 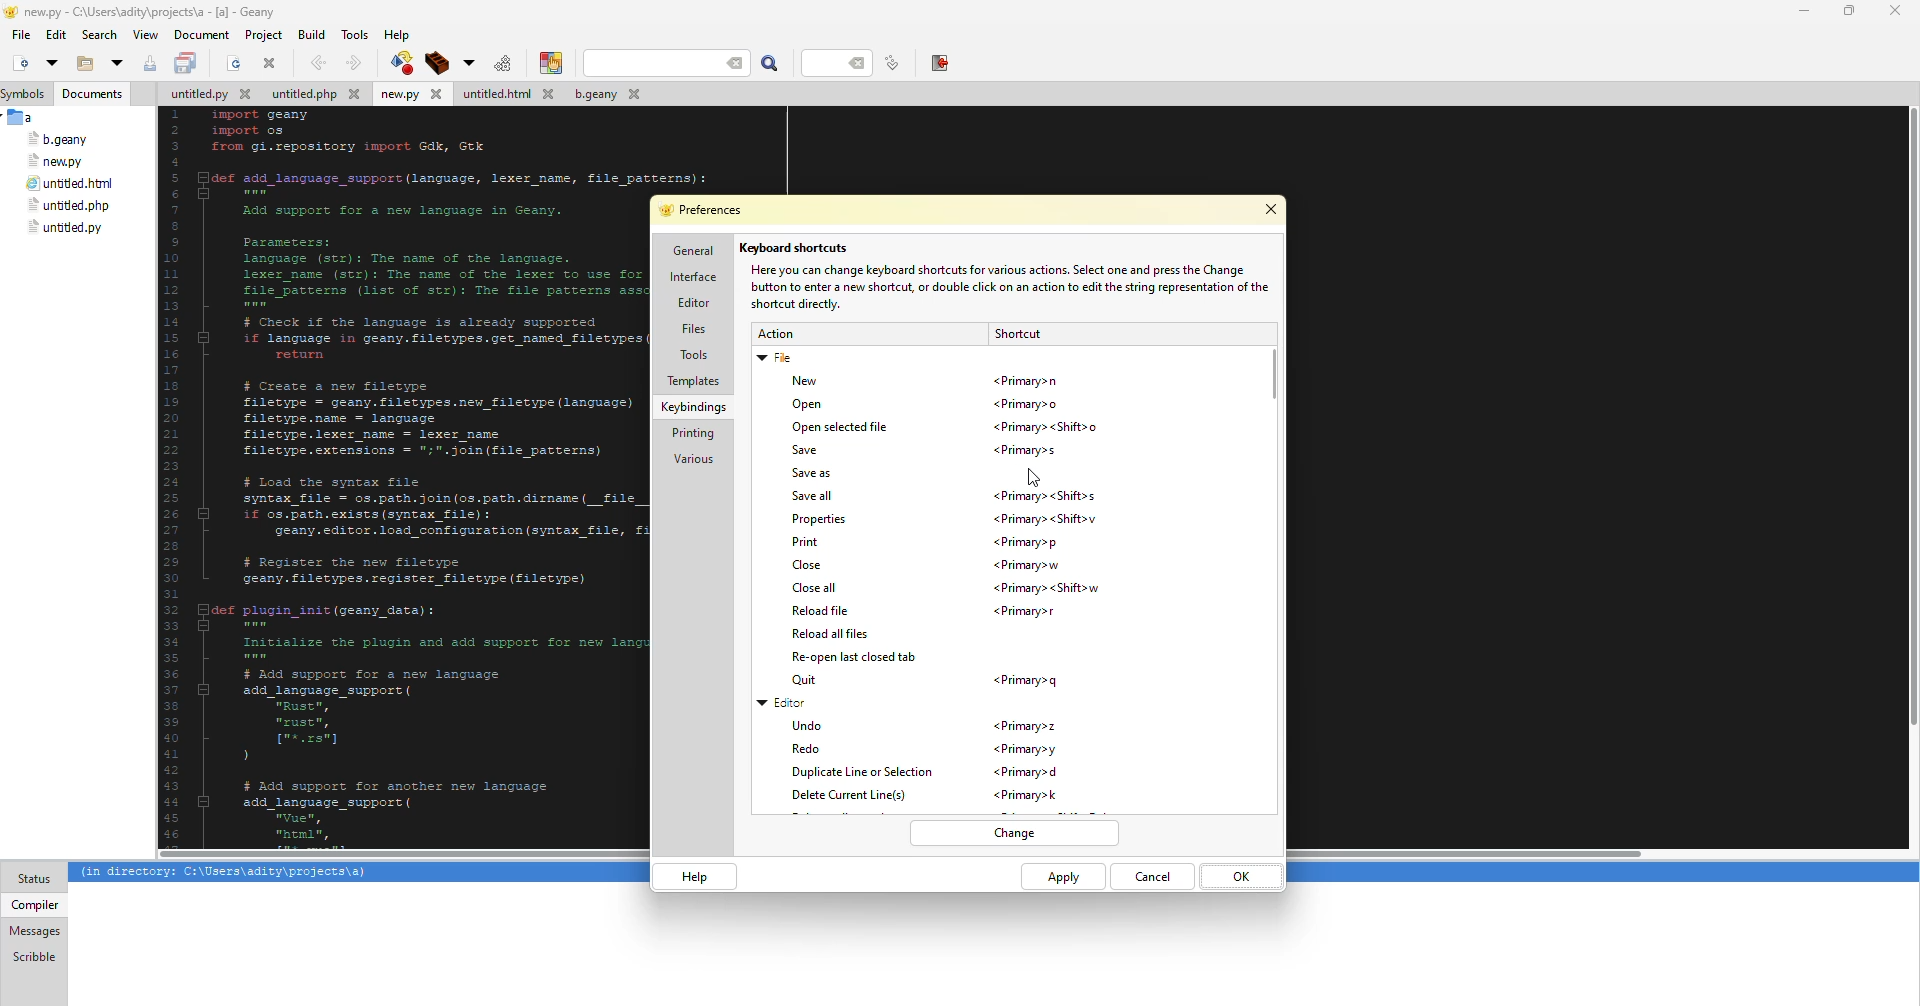 I want to click on code, so click(x=385, y=474).